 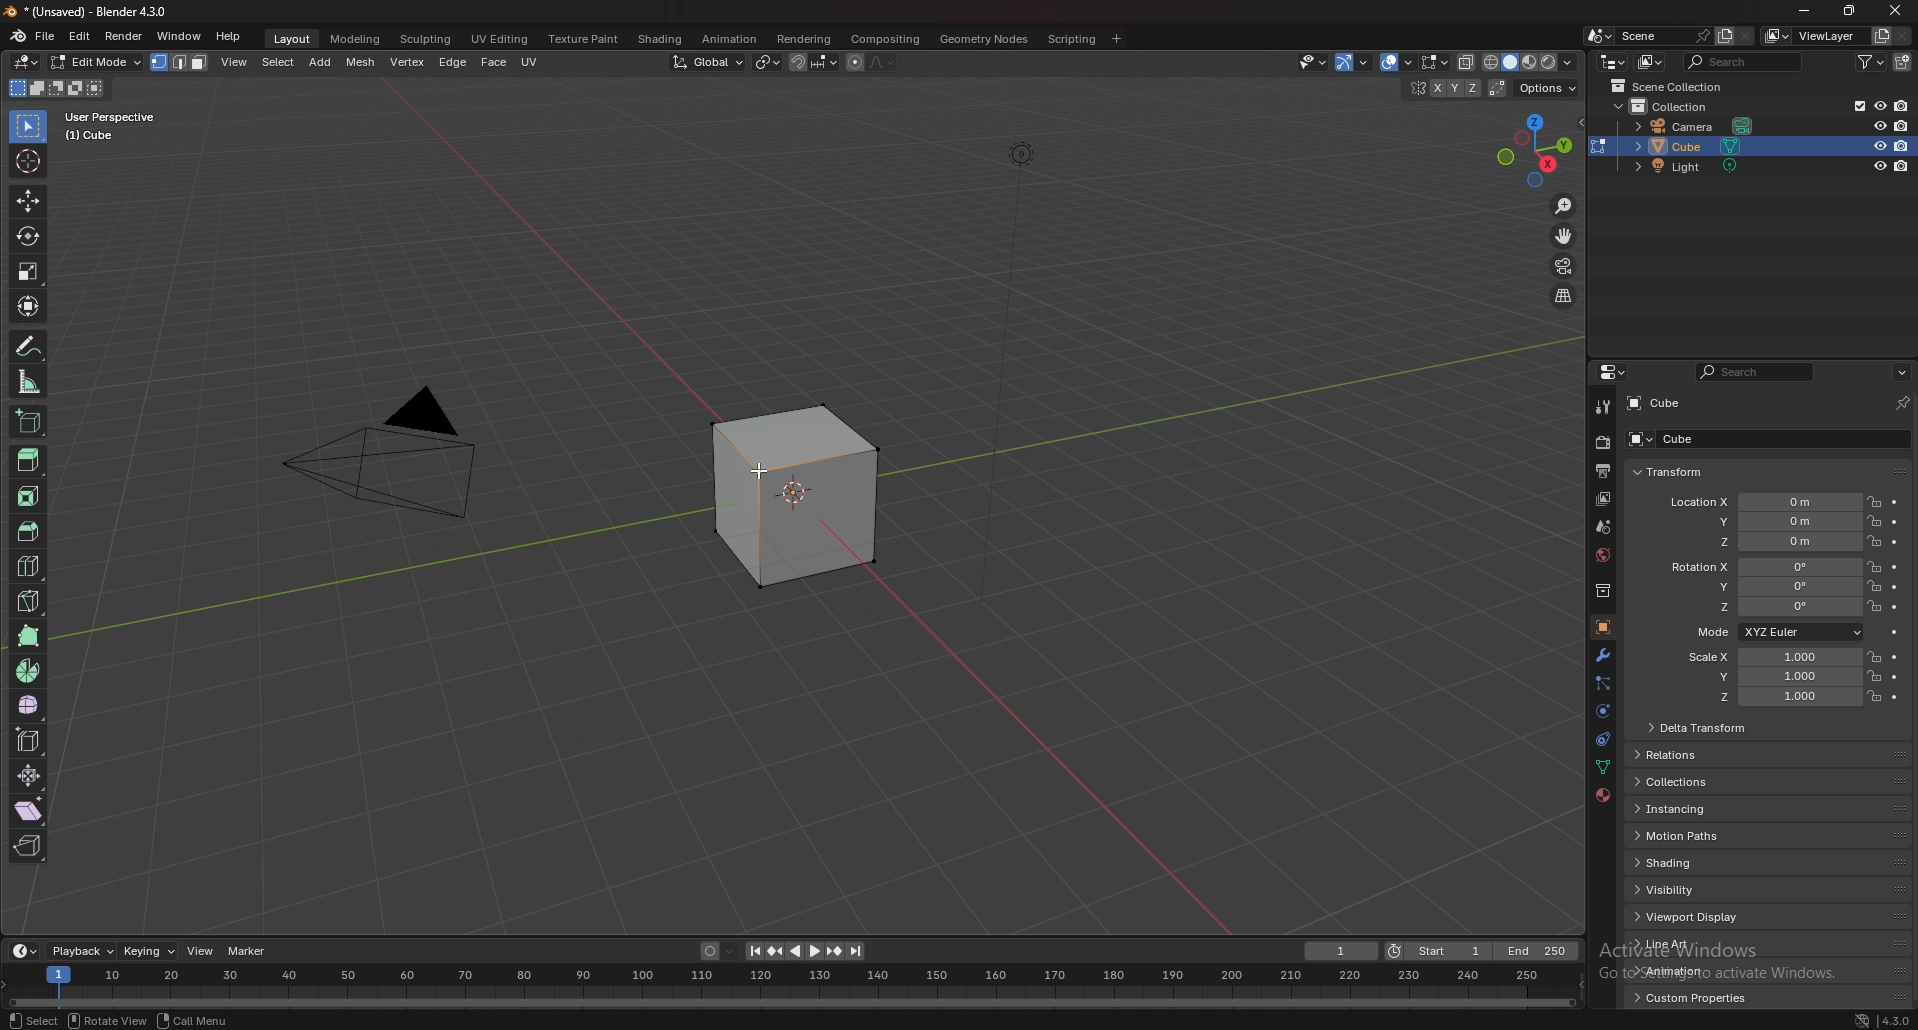 What do you see at coordinates (1565, 297) in the screenshot?
I see `switch view from perspective/orthographic position` at bounding box center [1565, 297].